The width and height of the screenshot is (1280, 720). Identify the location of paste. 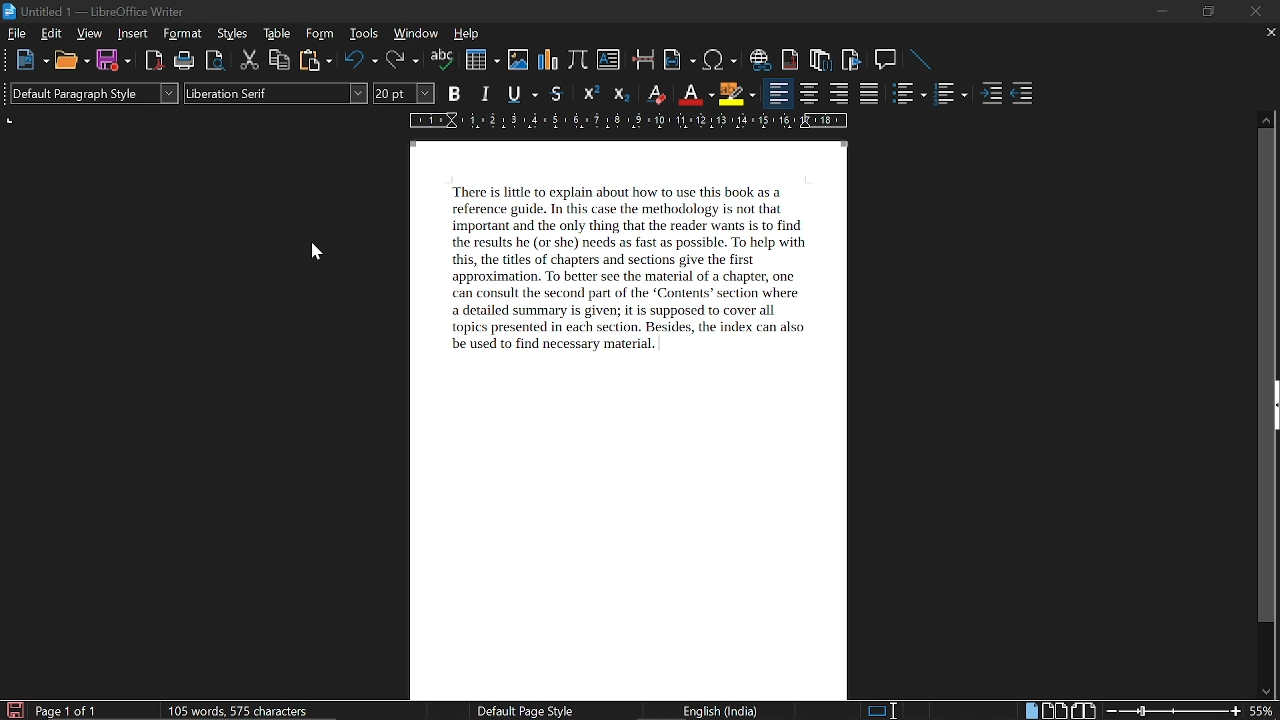
(314, 60).